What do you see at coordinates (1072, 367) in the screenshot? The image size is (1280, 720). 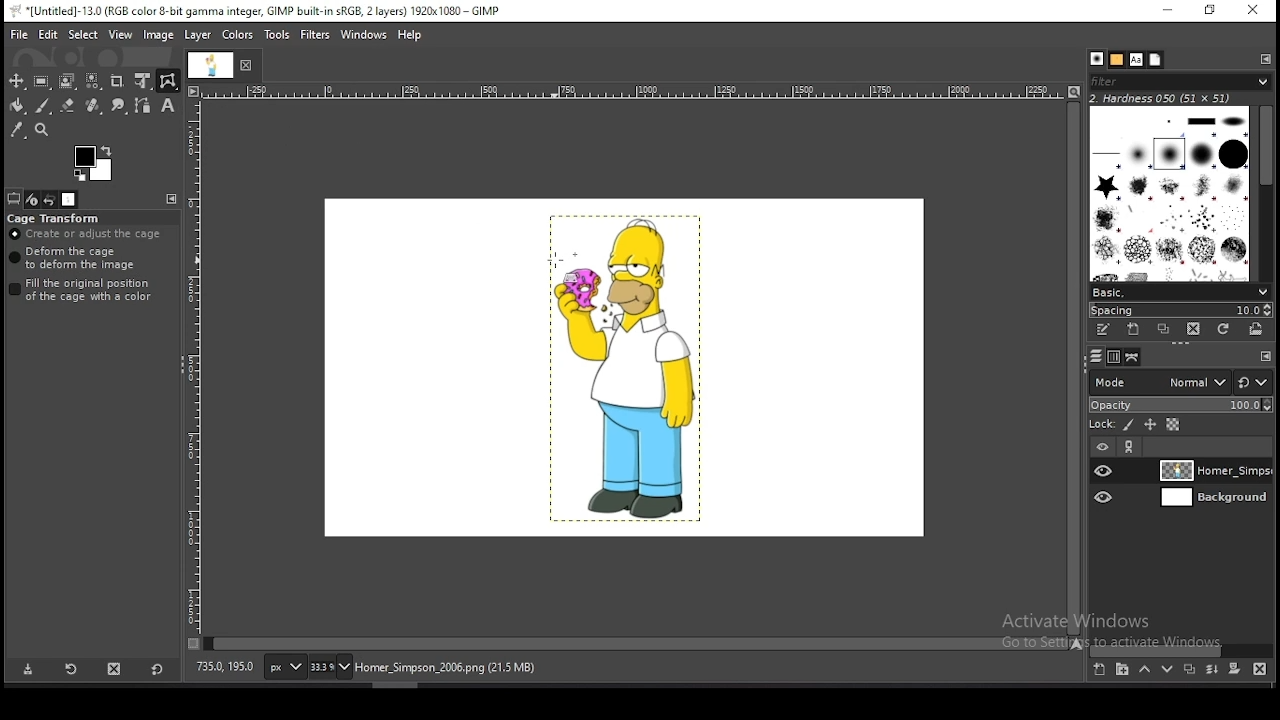 I see `scroll bar` at bounding box center [1072, 367].